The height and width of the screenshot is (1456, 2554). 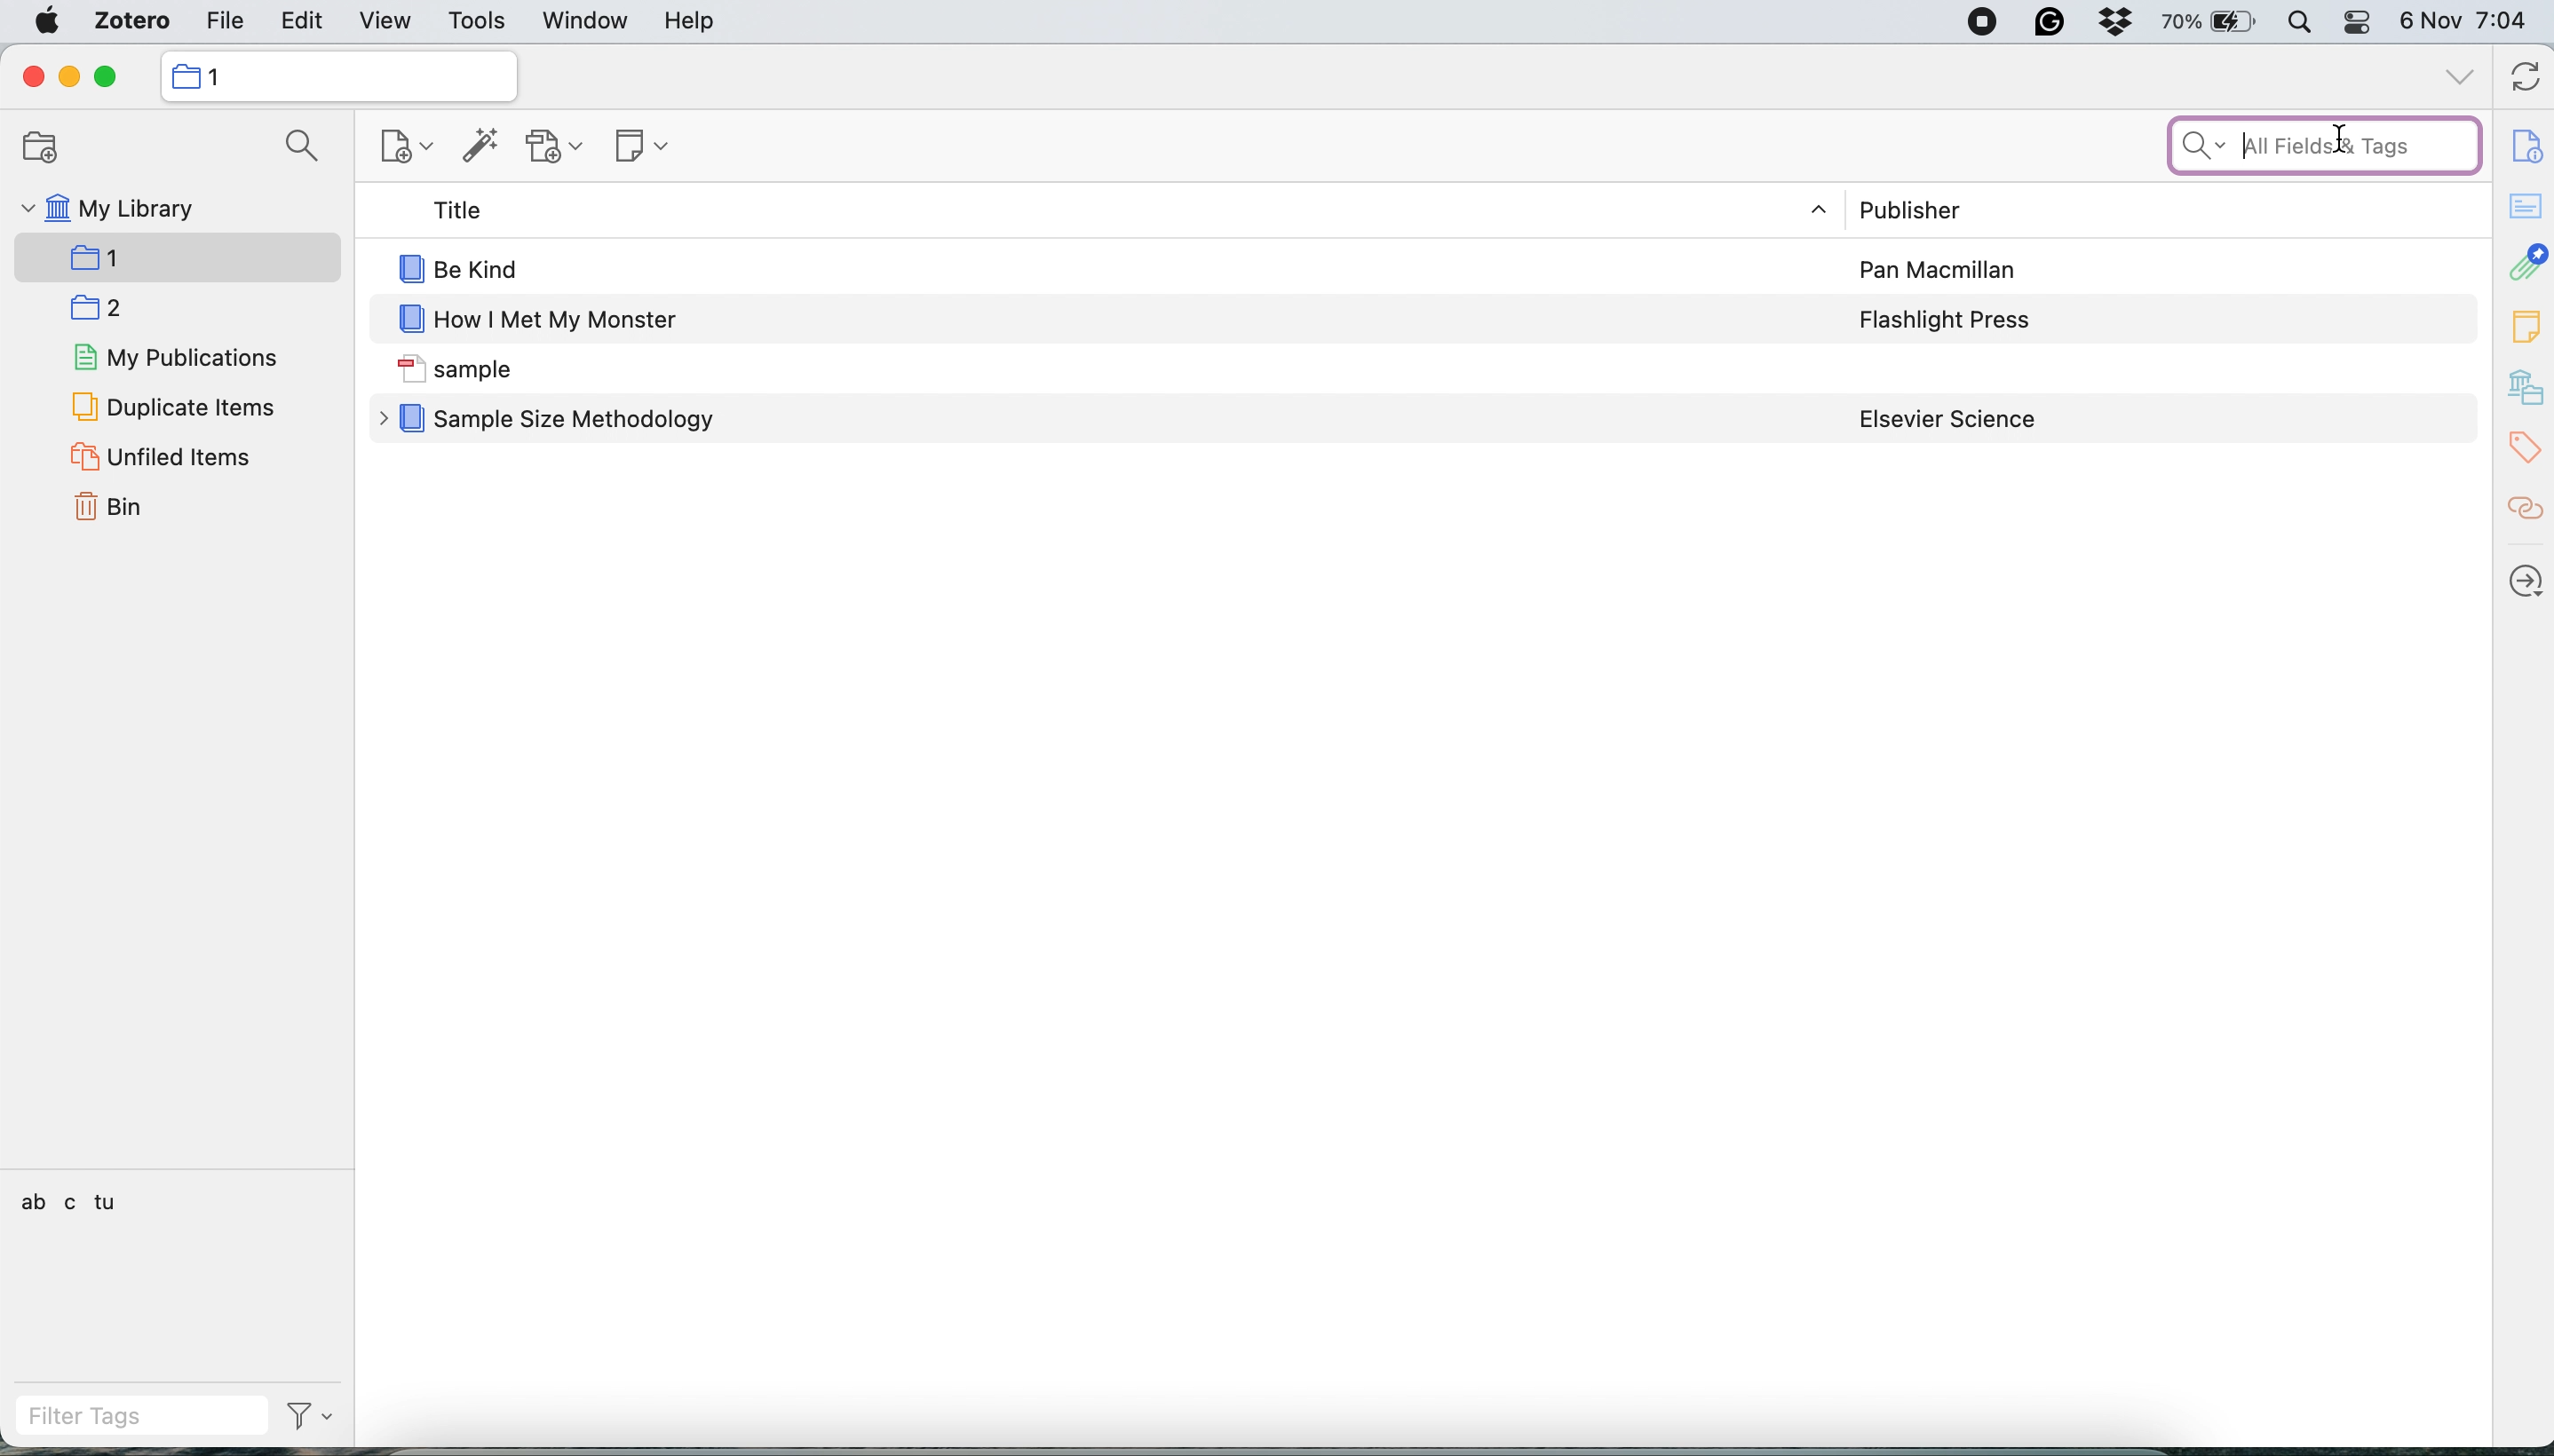 I want to click on filter tags drop down, so click(x=315, y=1415).